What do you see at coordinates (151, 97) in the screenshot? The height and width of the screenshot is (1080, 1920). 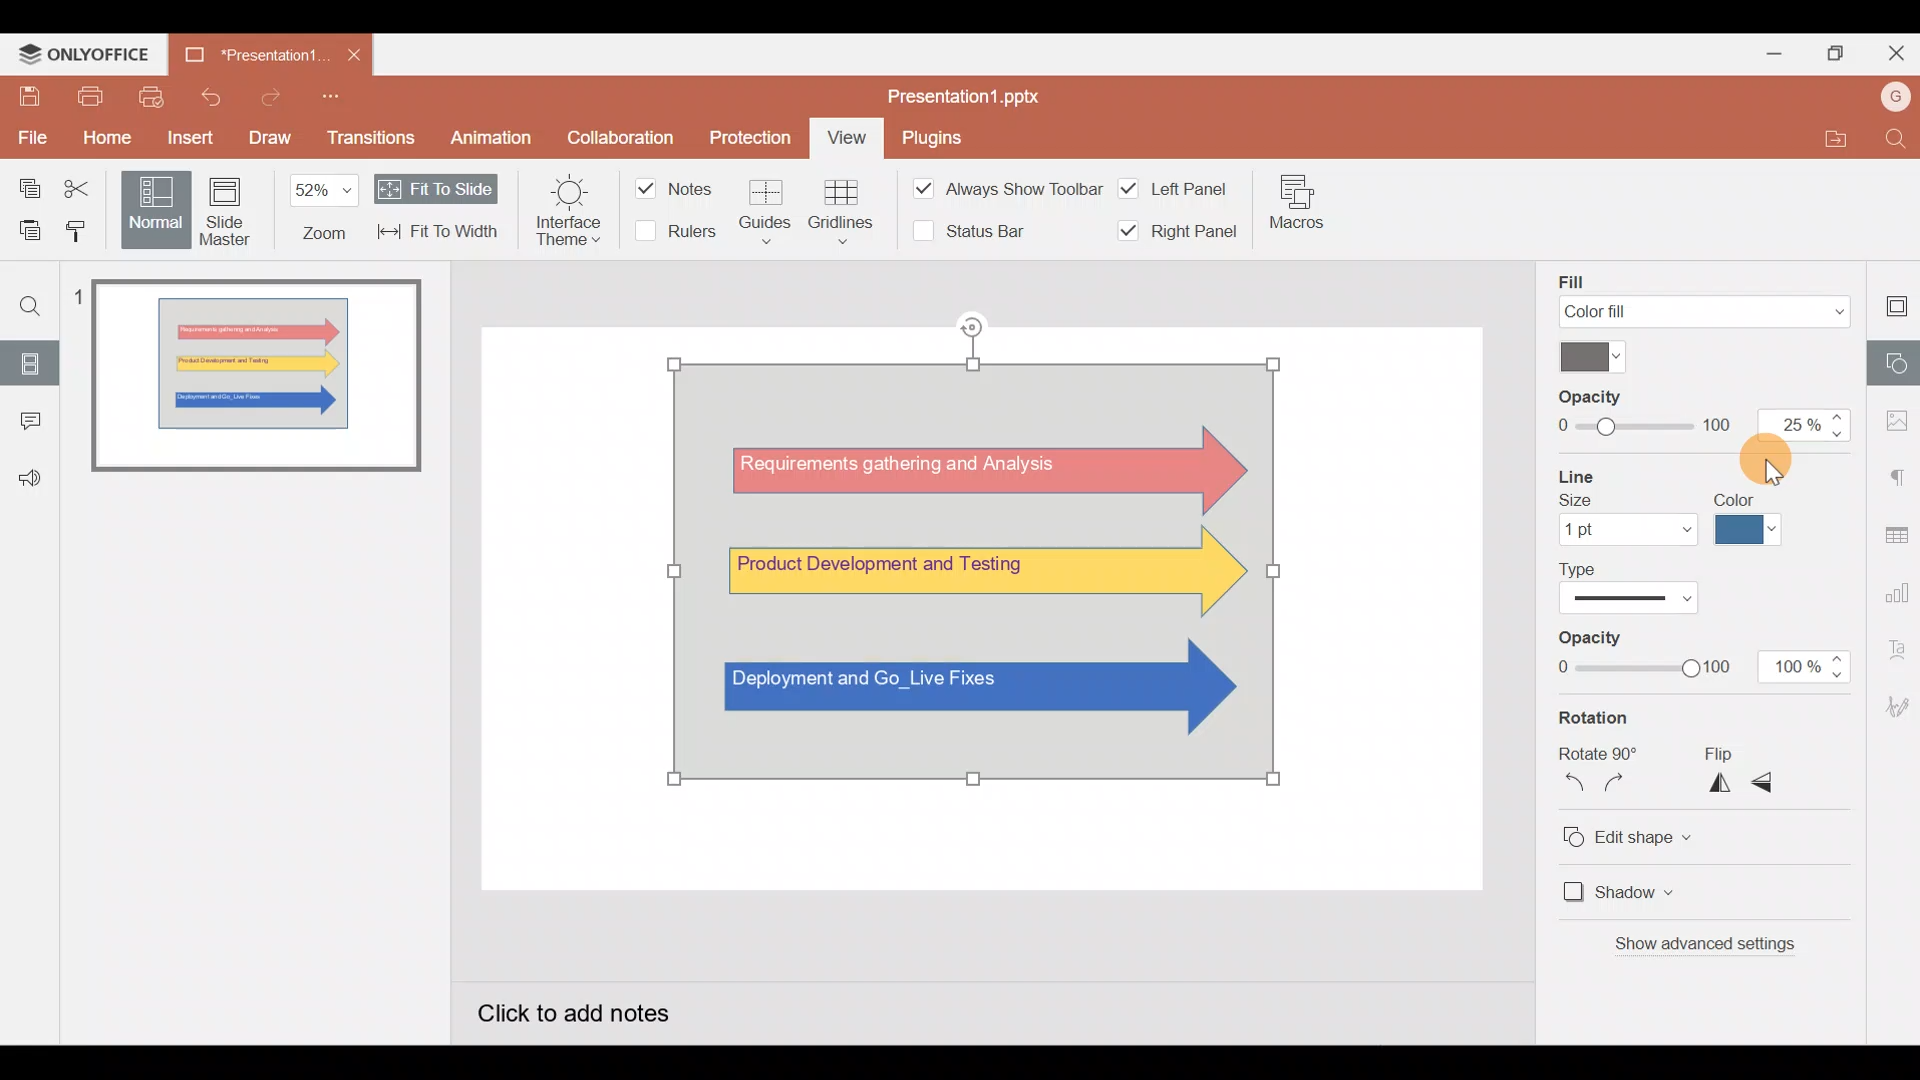 I see `Quick print` at bounding box center [151, 97].